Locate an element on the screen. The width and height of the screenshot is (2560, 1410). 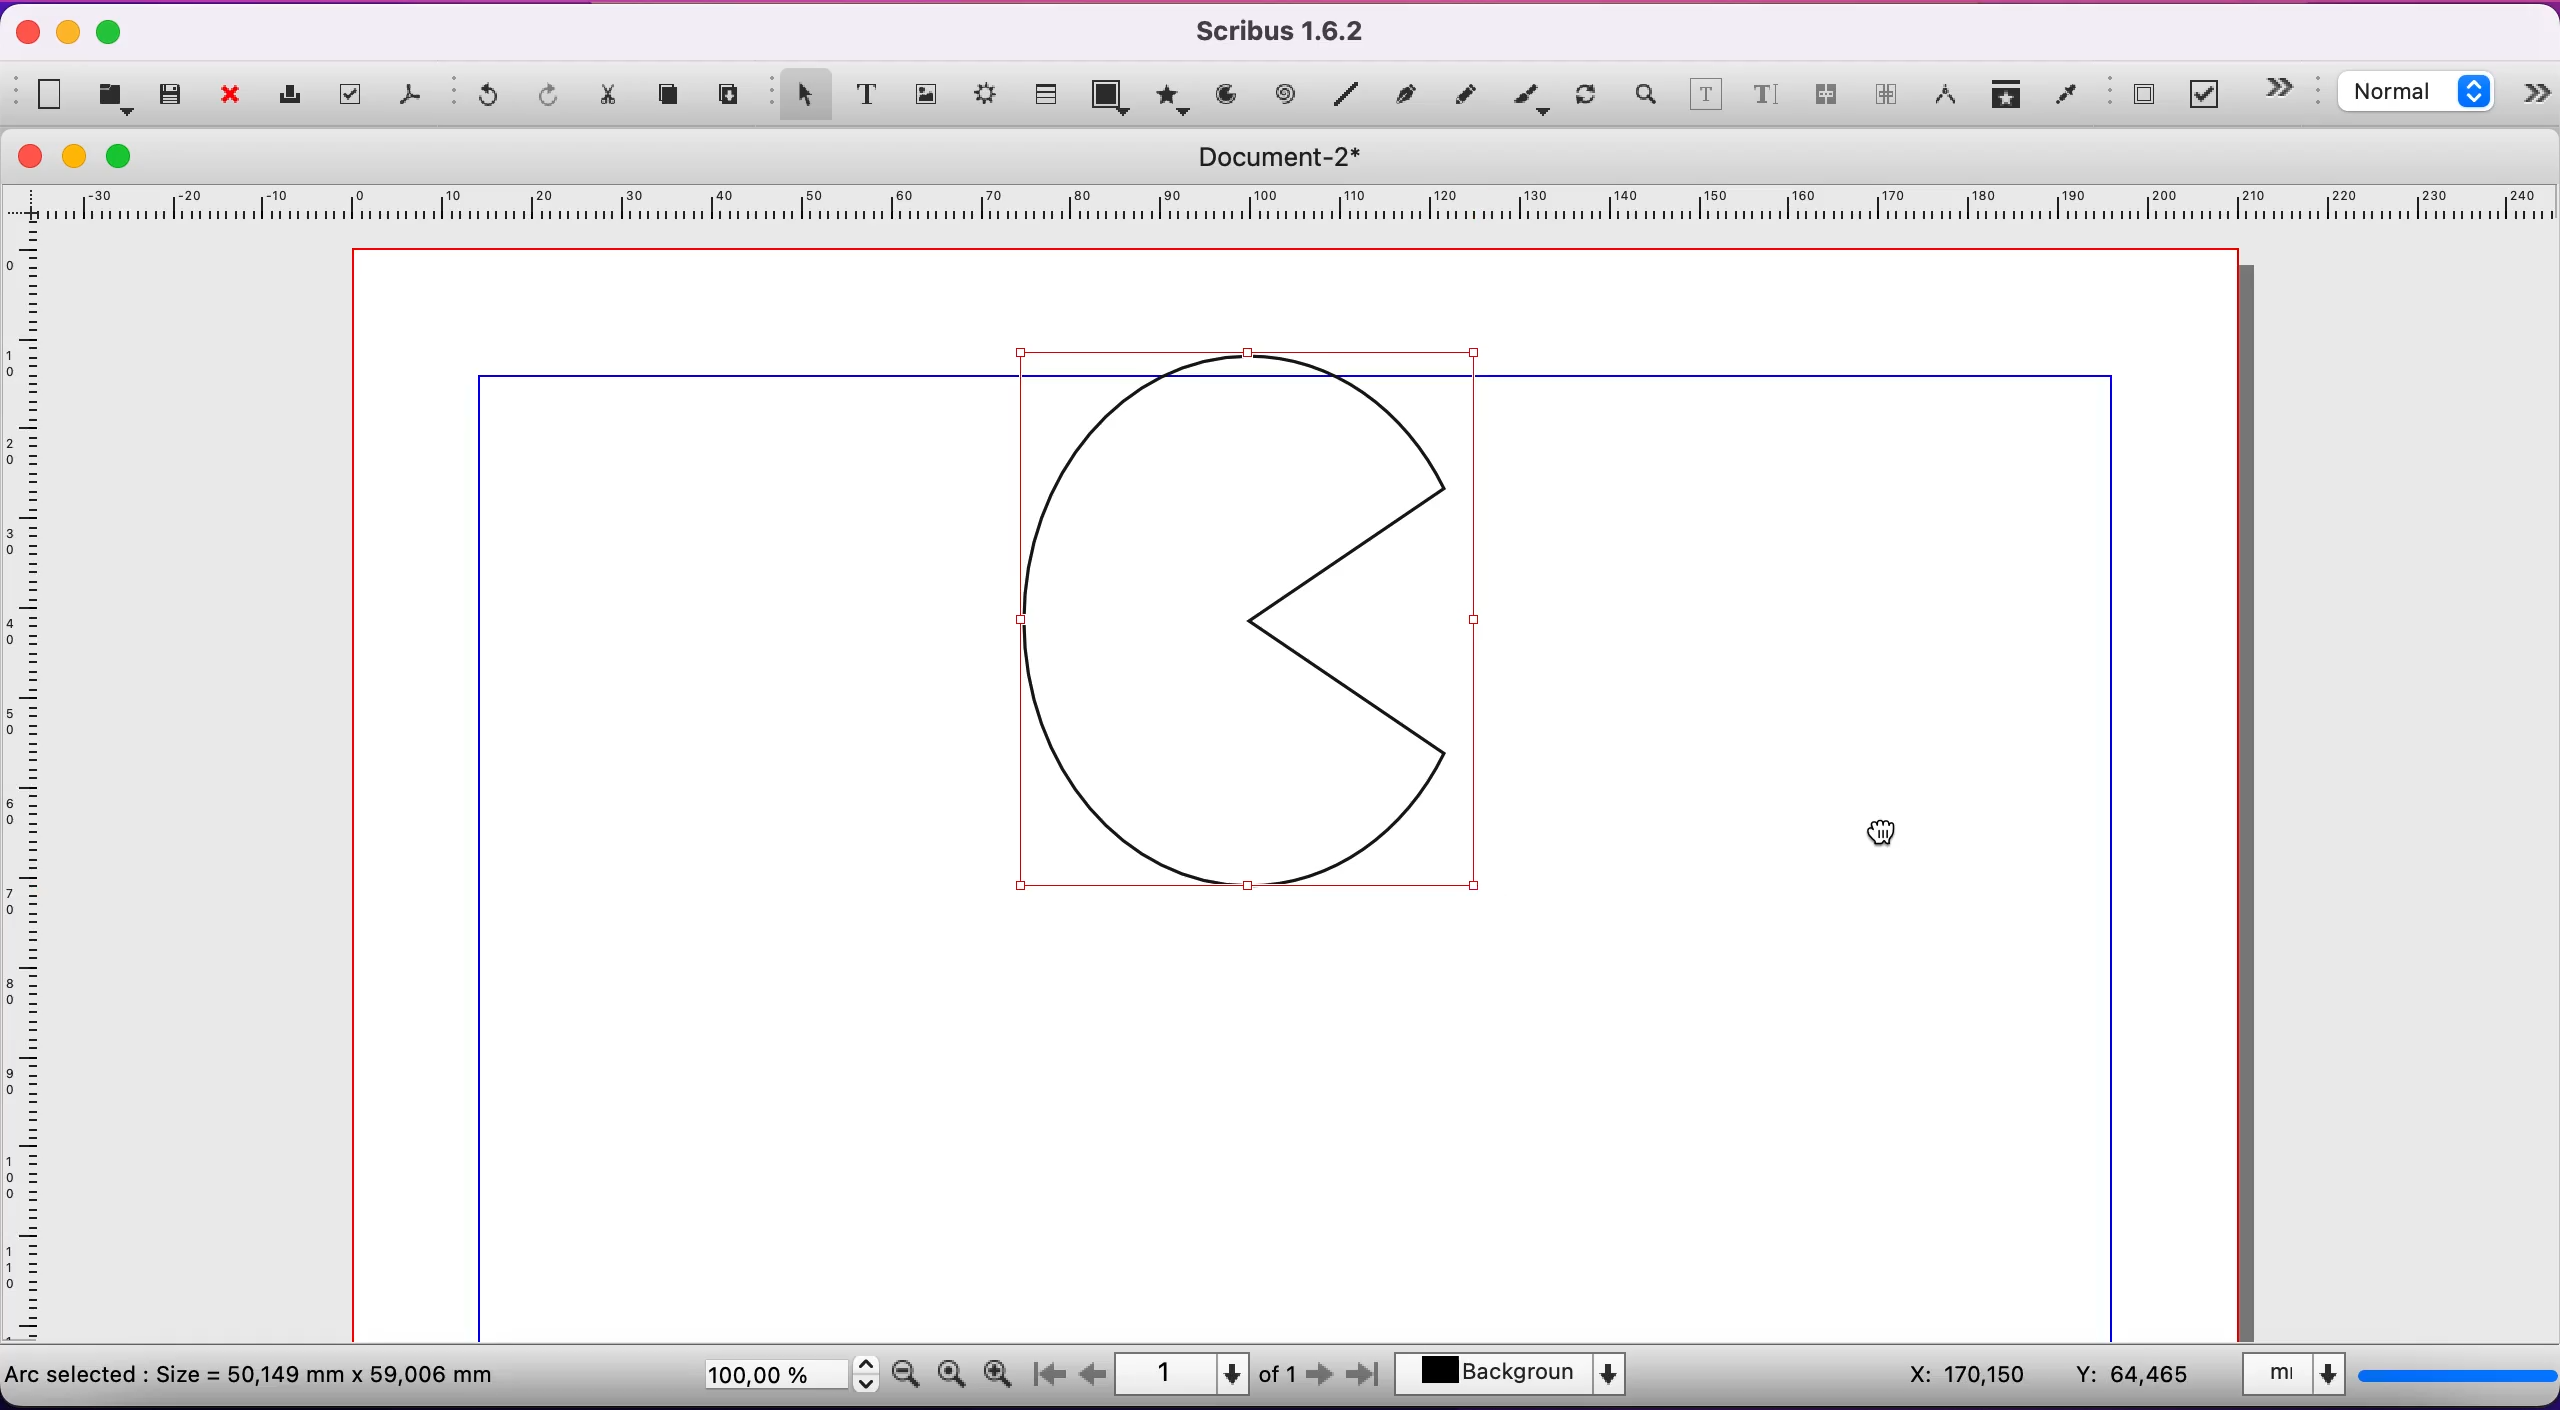
render frame is located at coordinates (988, 99).